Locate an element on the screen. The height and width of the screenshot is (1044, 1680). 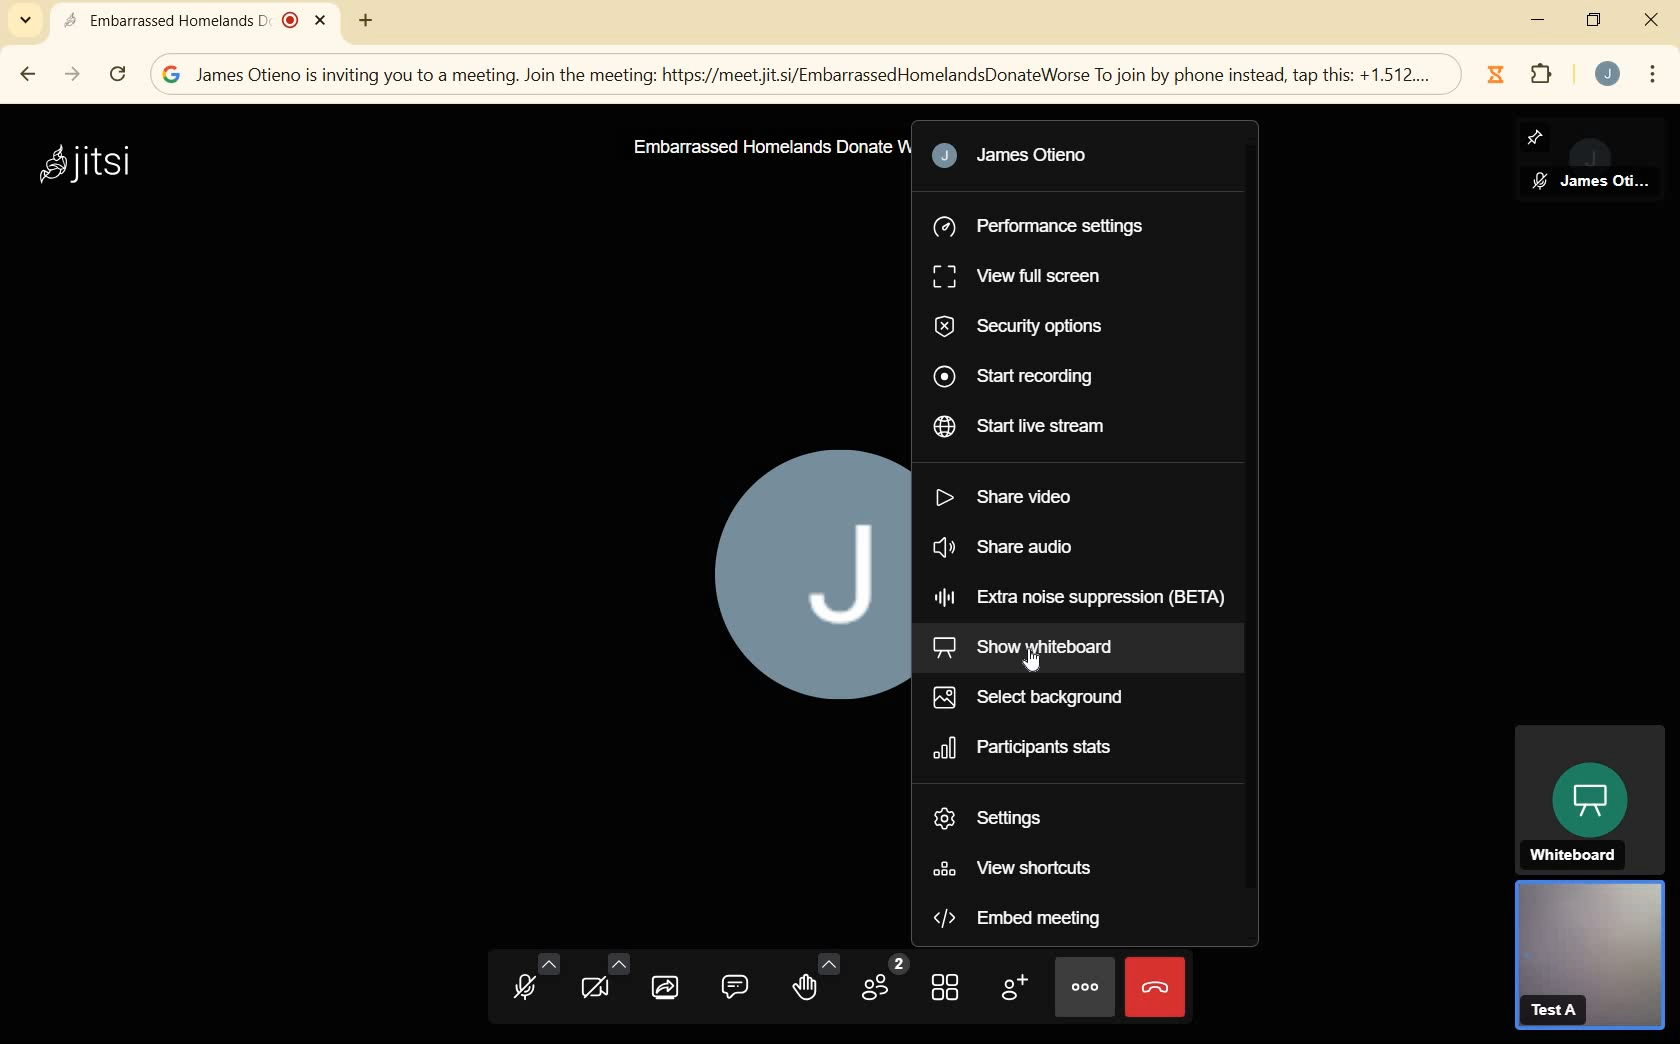
new tab is located at coordinates (365, 19).